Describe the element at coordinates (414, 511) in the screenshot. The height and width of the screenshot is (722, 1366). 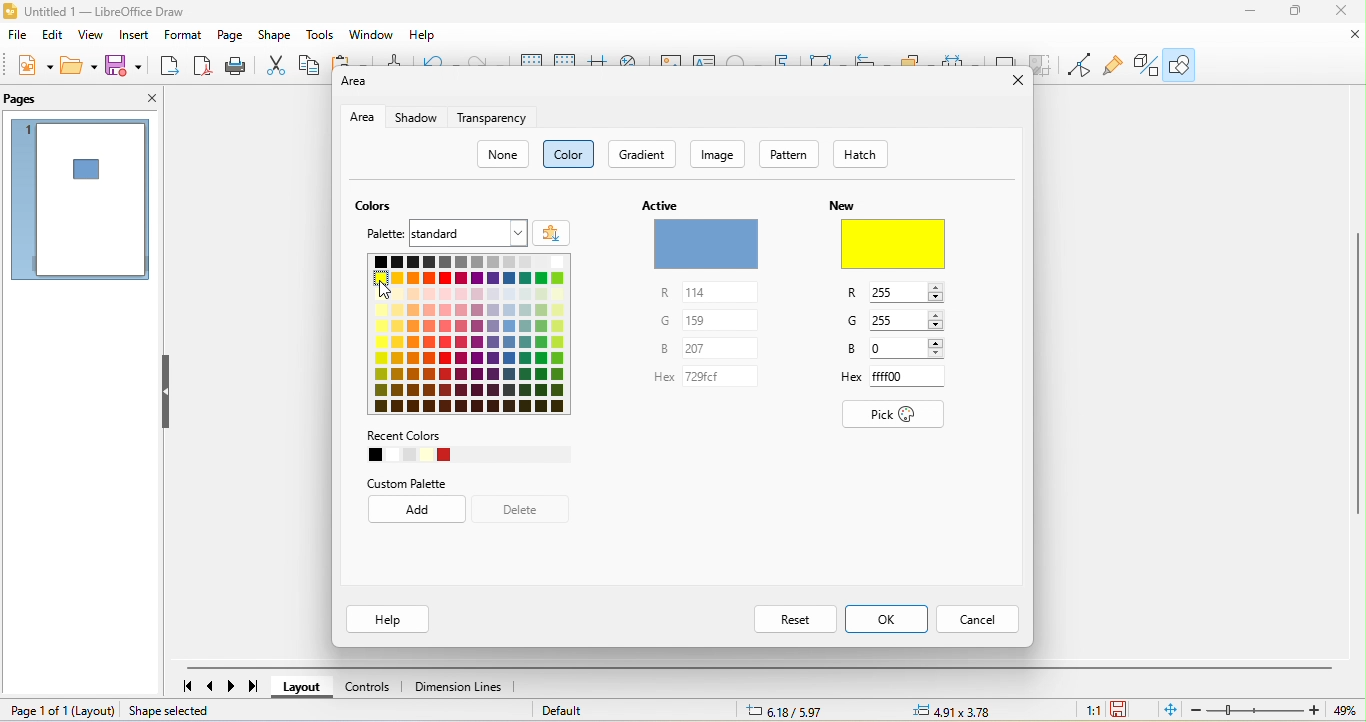
I see `add` at that location.